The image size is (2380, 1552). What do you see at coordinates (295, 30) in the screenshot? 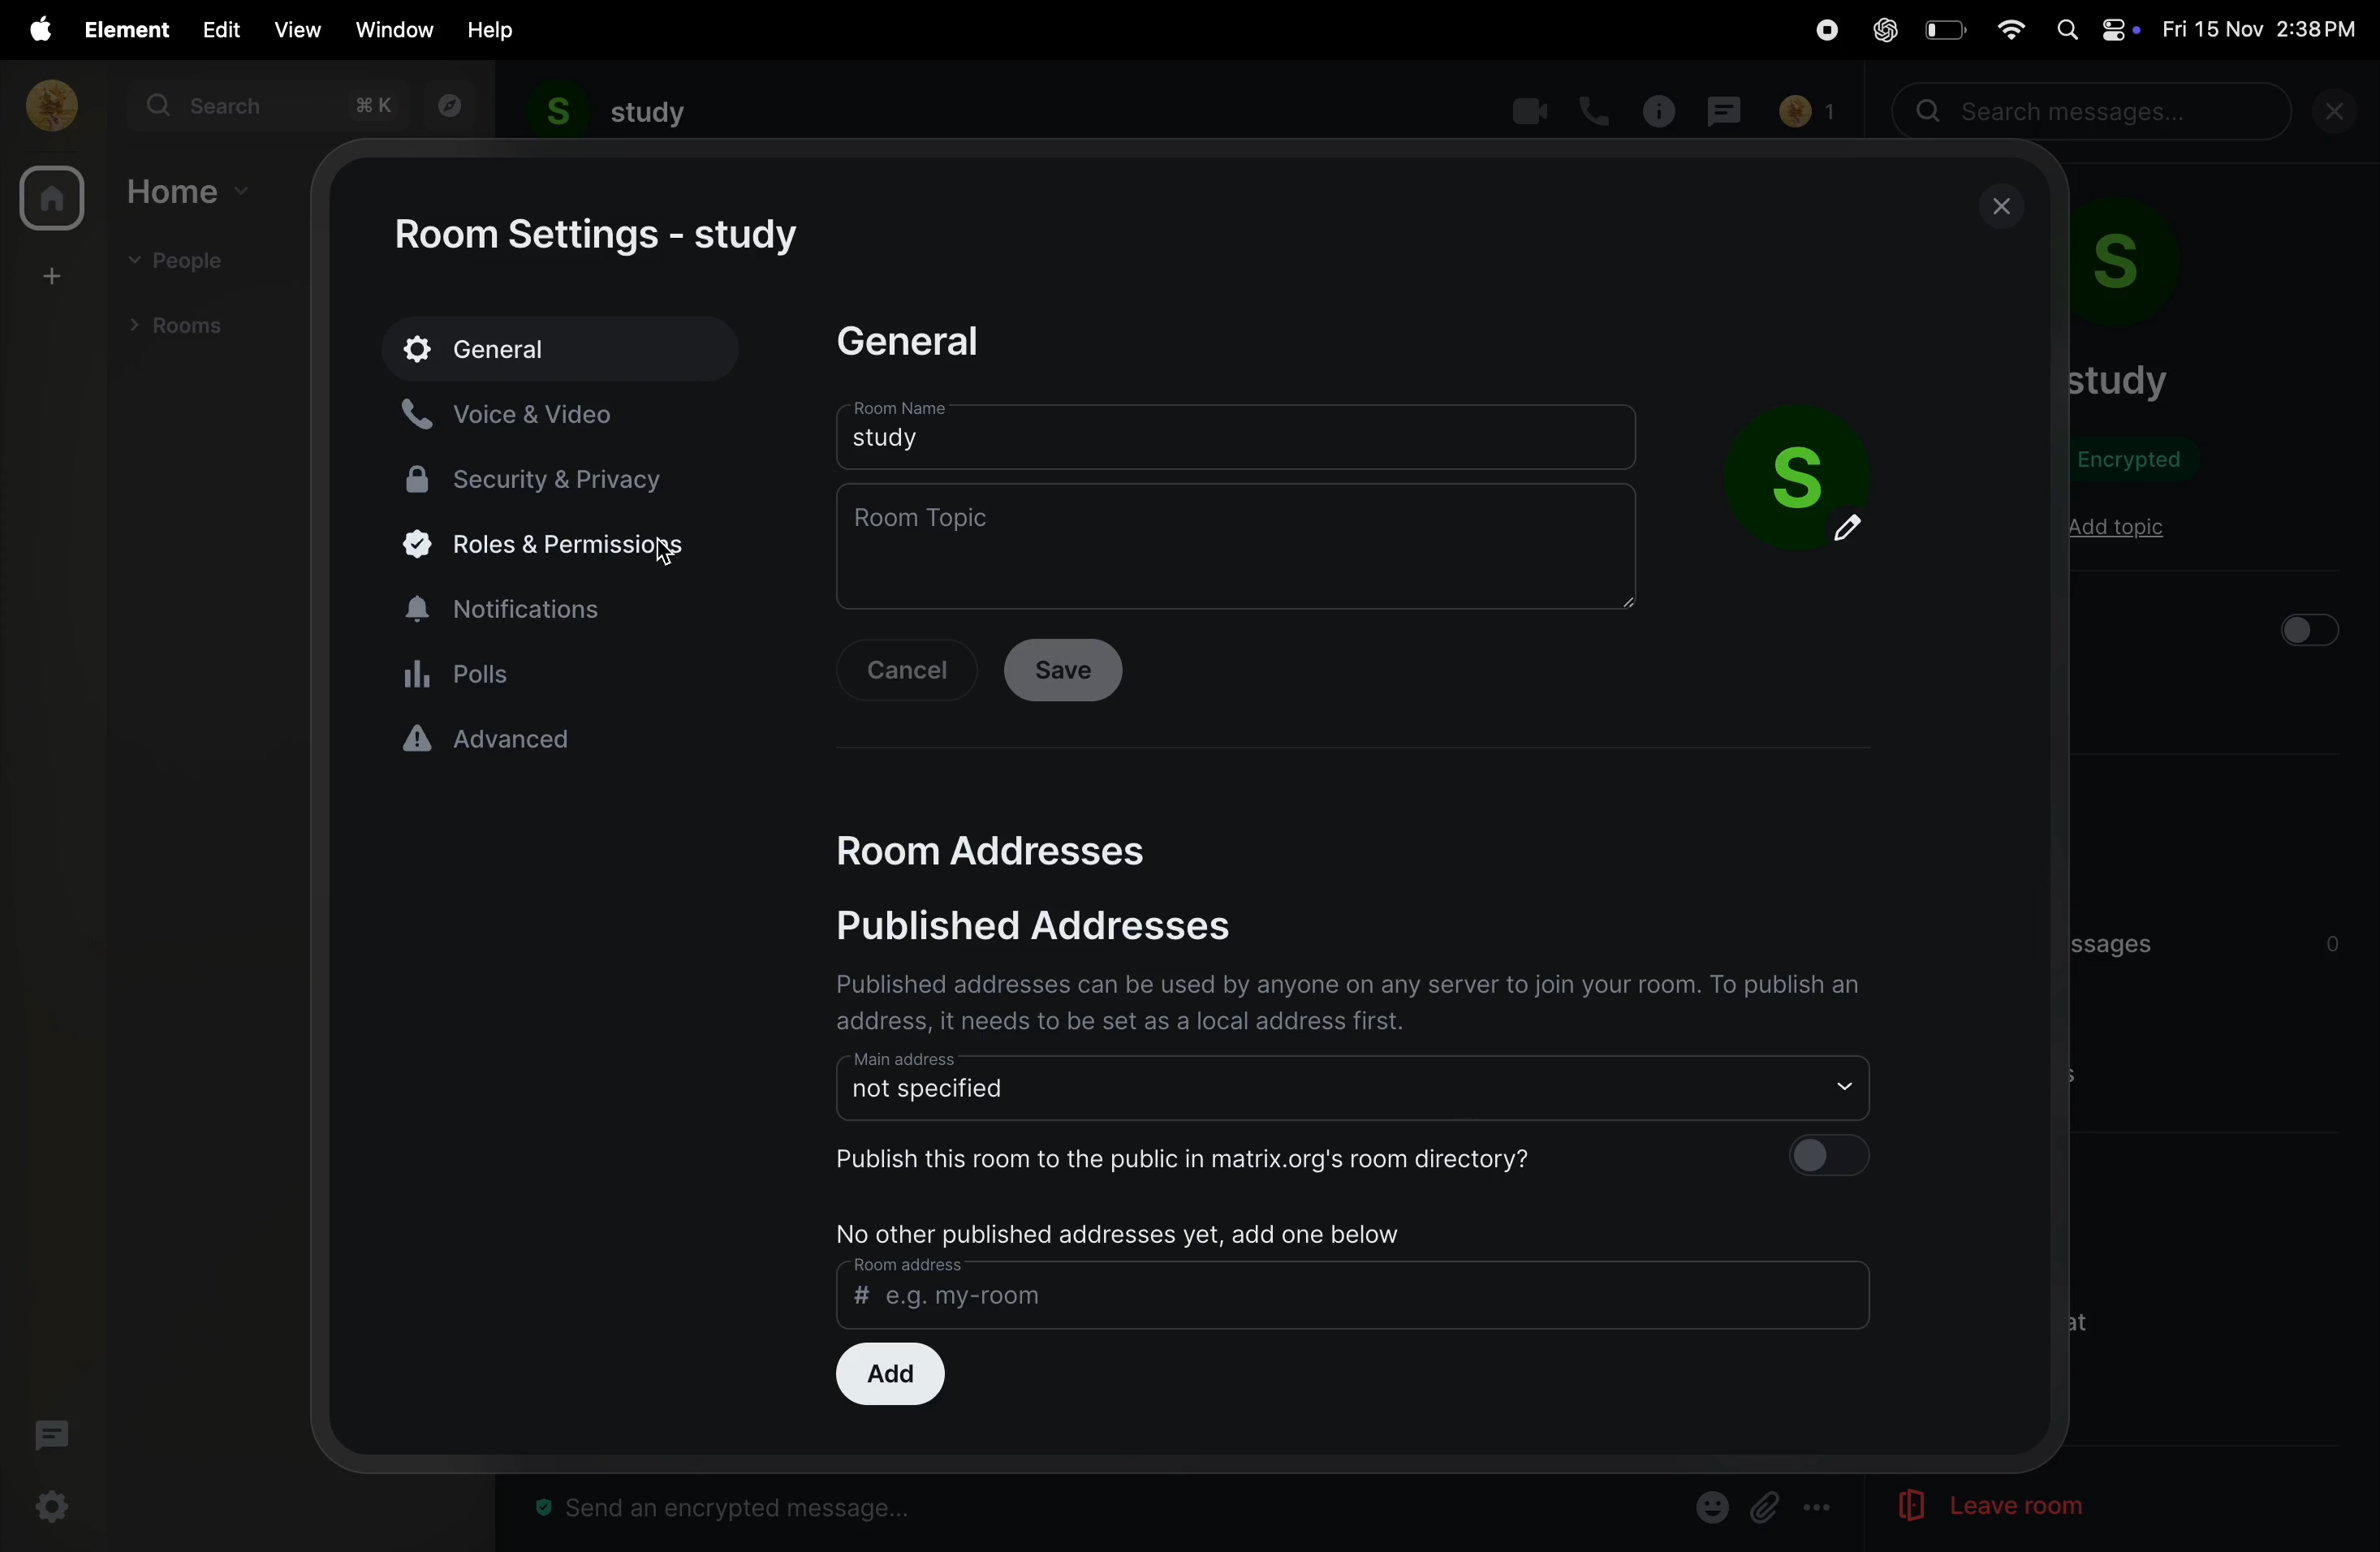
I see `view` at bounding box center [295, 30].